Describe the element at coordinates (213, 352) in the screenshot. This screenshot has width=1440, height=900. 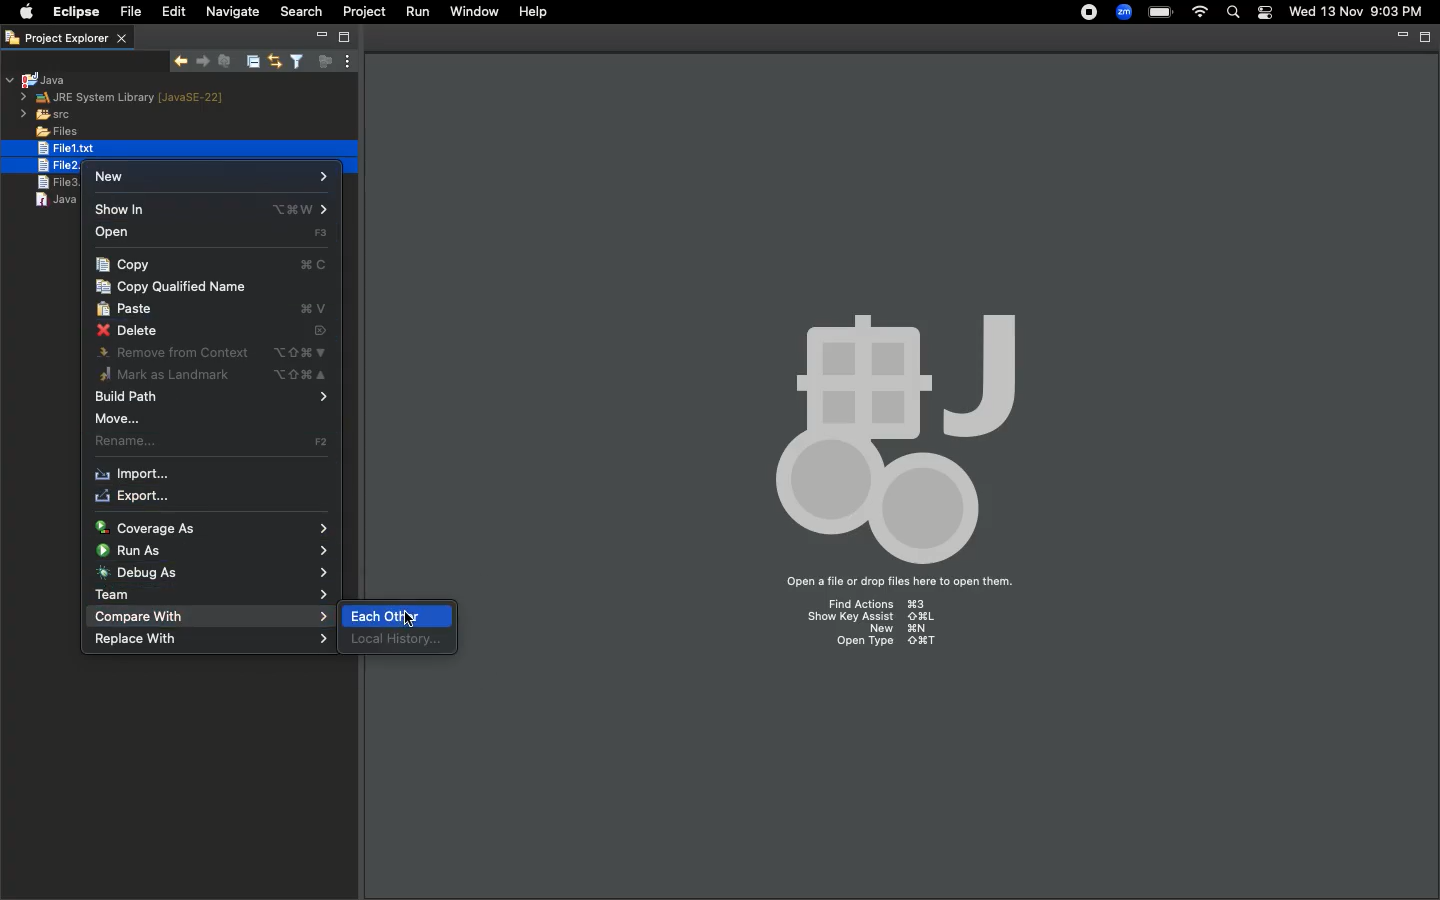
I see `Remove from context` at that location.